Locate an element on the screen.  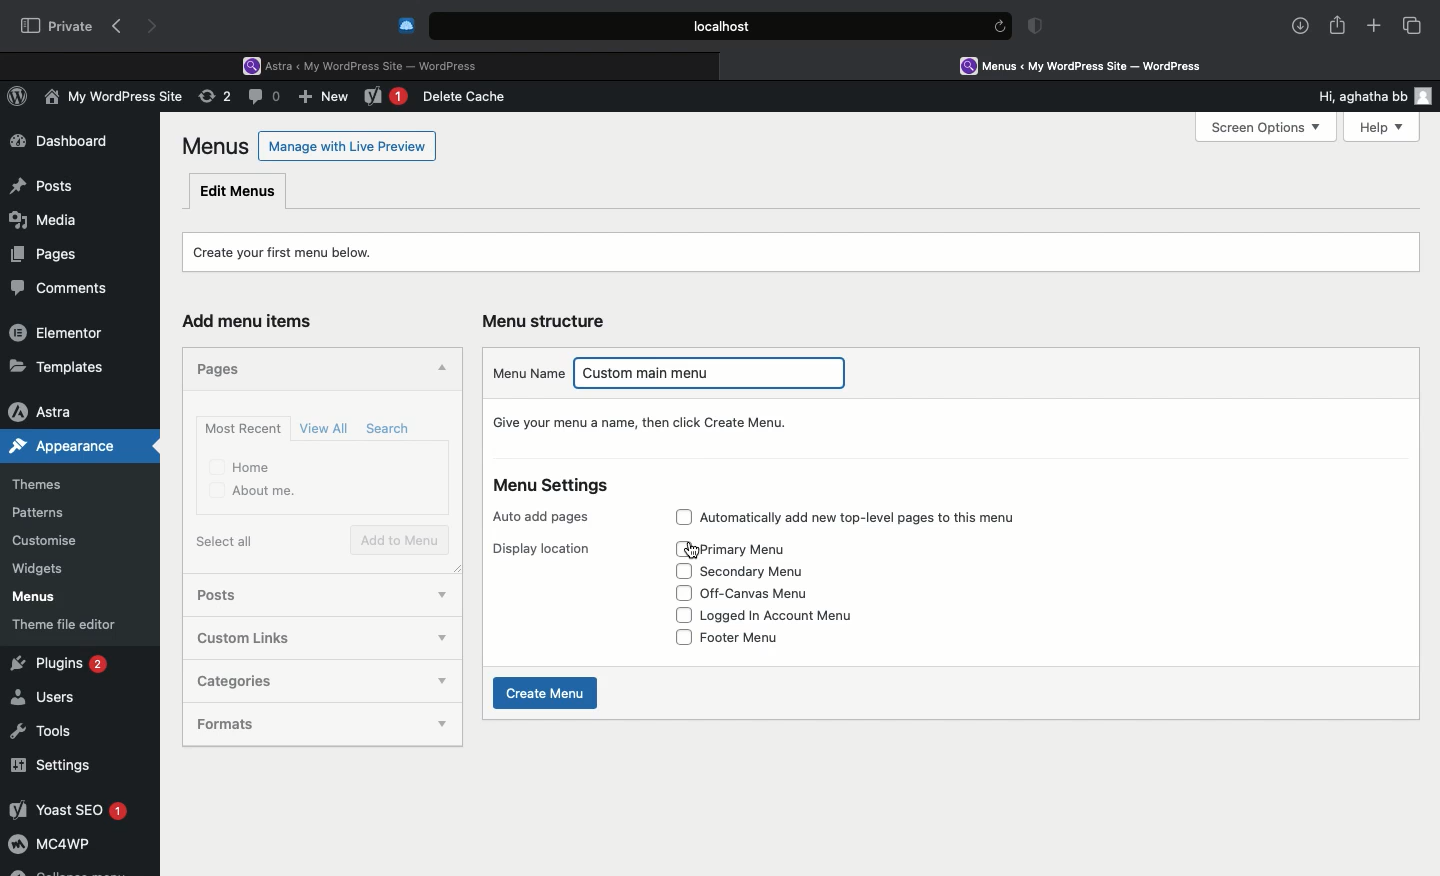
Check box is located at coordinates (681, 570).